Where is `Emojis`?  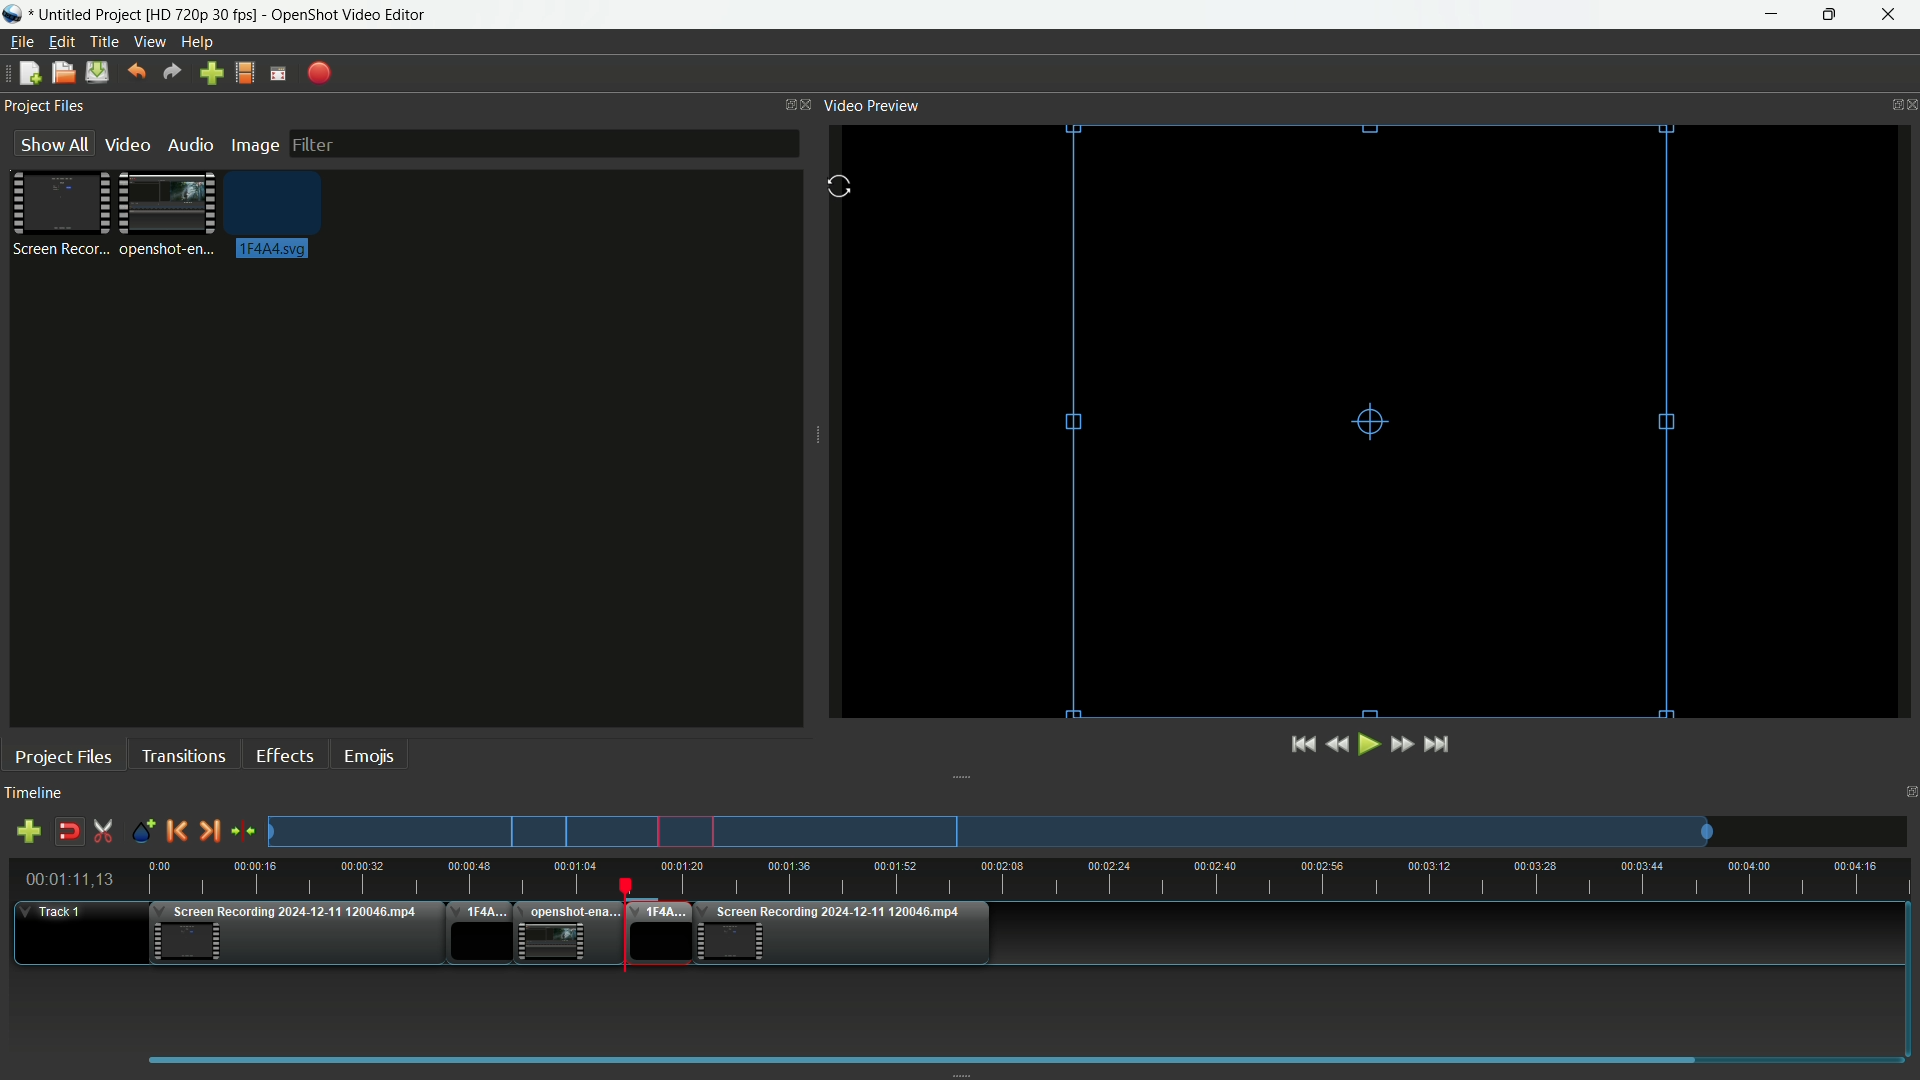
Emojis is located at coordinates (369, 754).